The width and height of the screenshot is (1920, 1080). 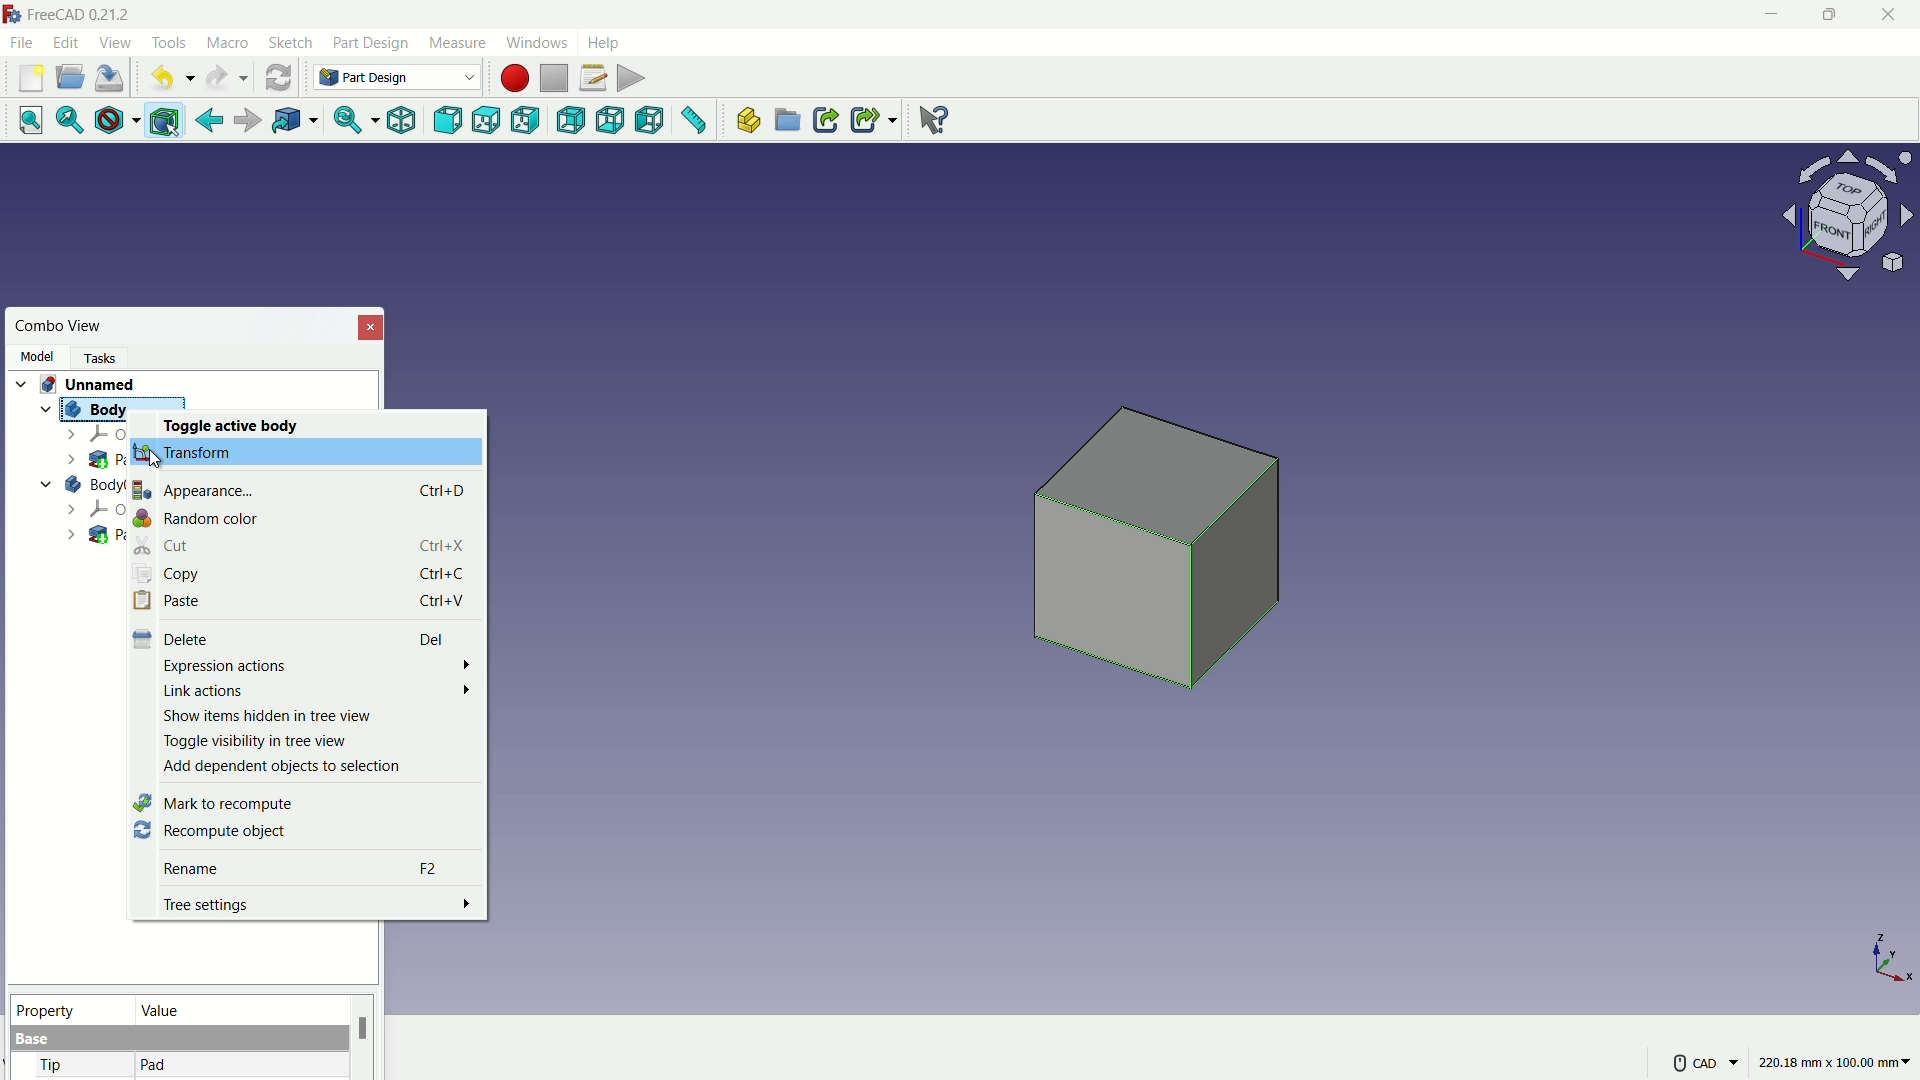 What do you see at coordinates (112, 79) in the screenshot?
I see `save file` at bounding box center [112, 79].